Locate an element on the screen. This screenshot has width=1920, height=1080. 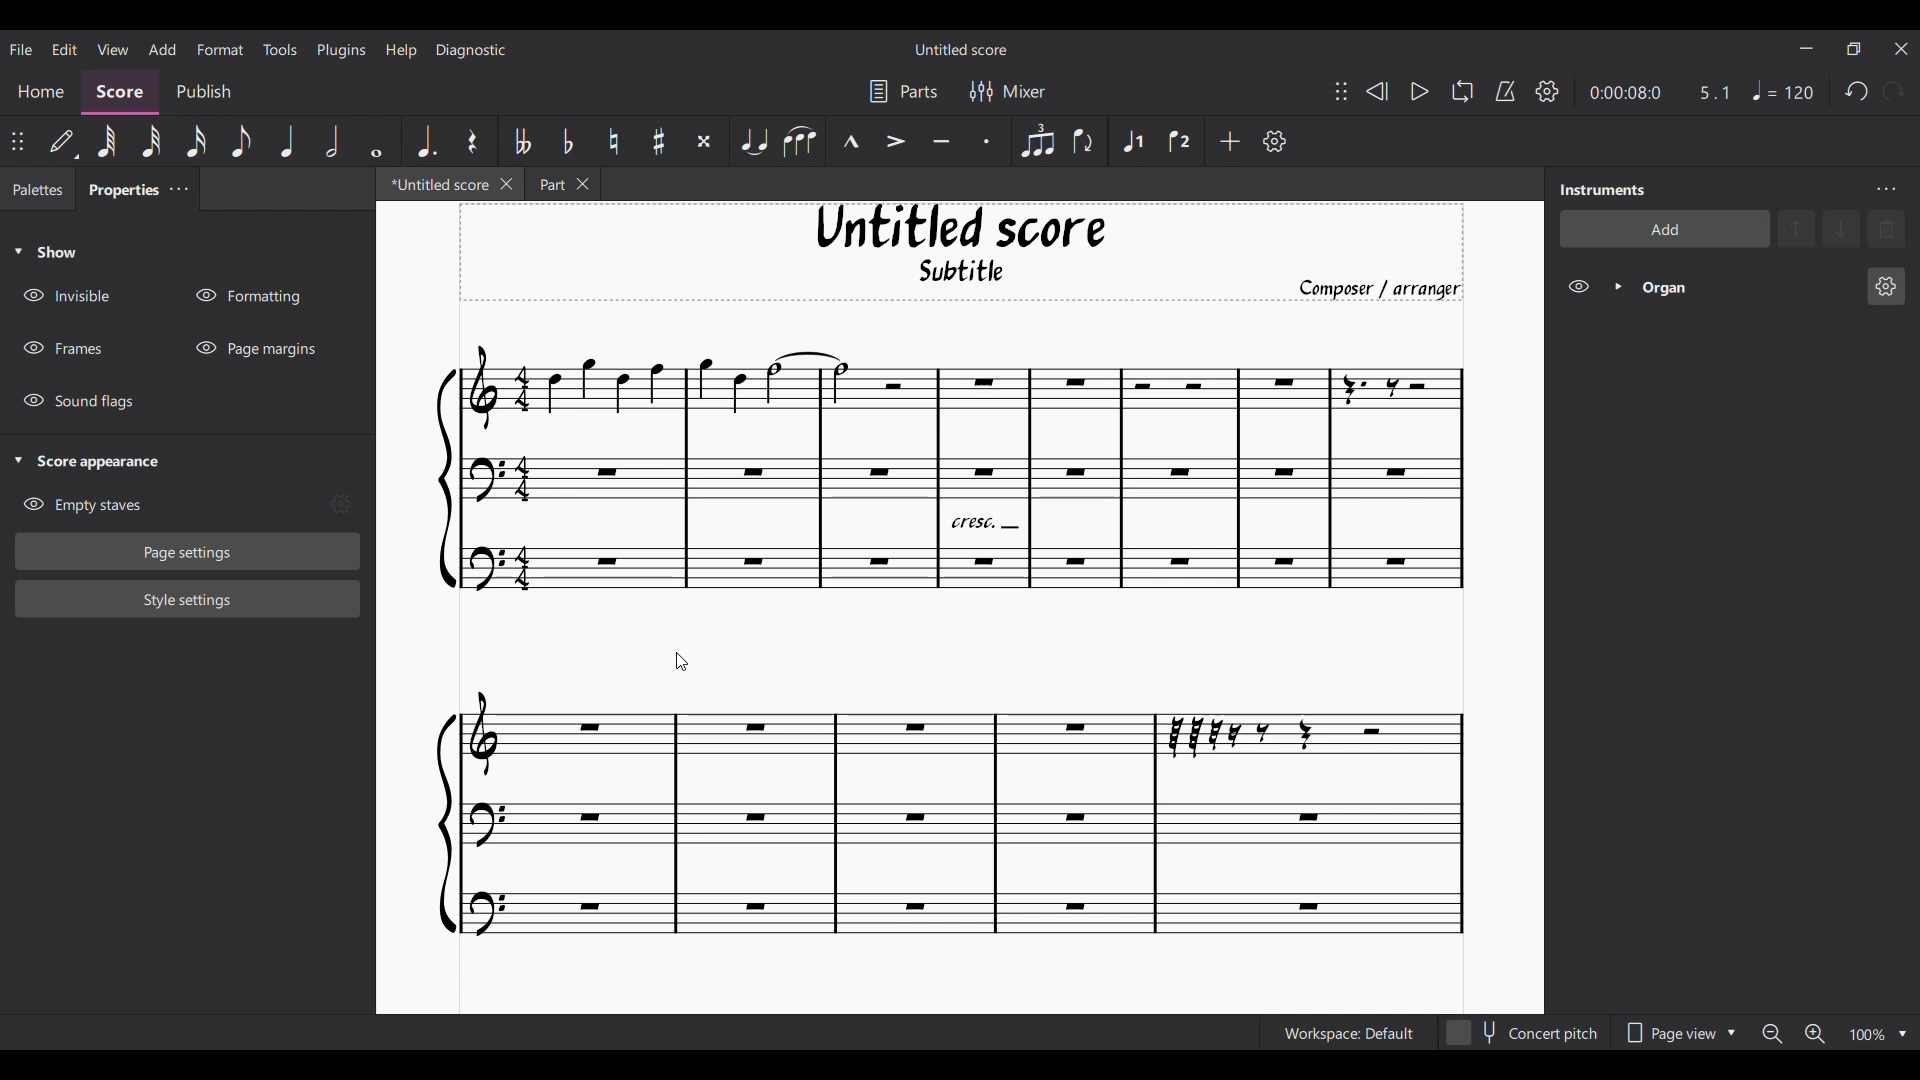
Current tab highlighted is located at coordinates (433, 187).